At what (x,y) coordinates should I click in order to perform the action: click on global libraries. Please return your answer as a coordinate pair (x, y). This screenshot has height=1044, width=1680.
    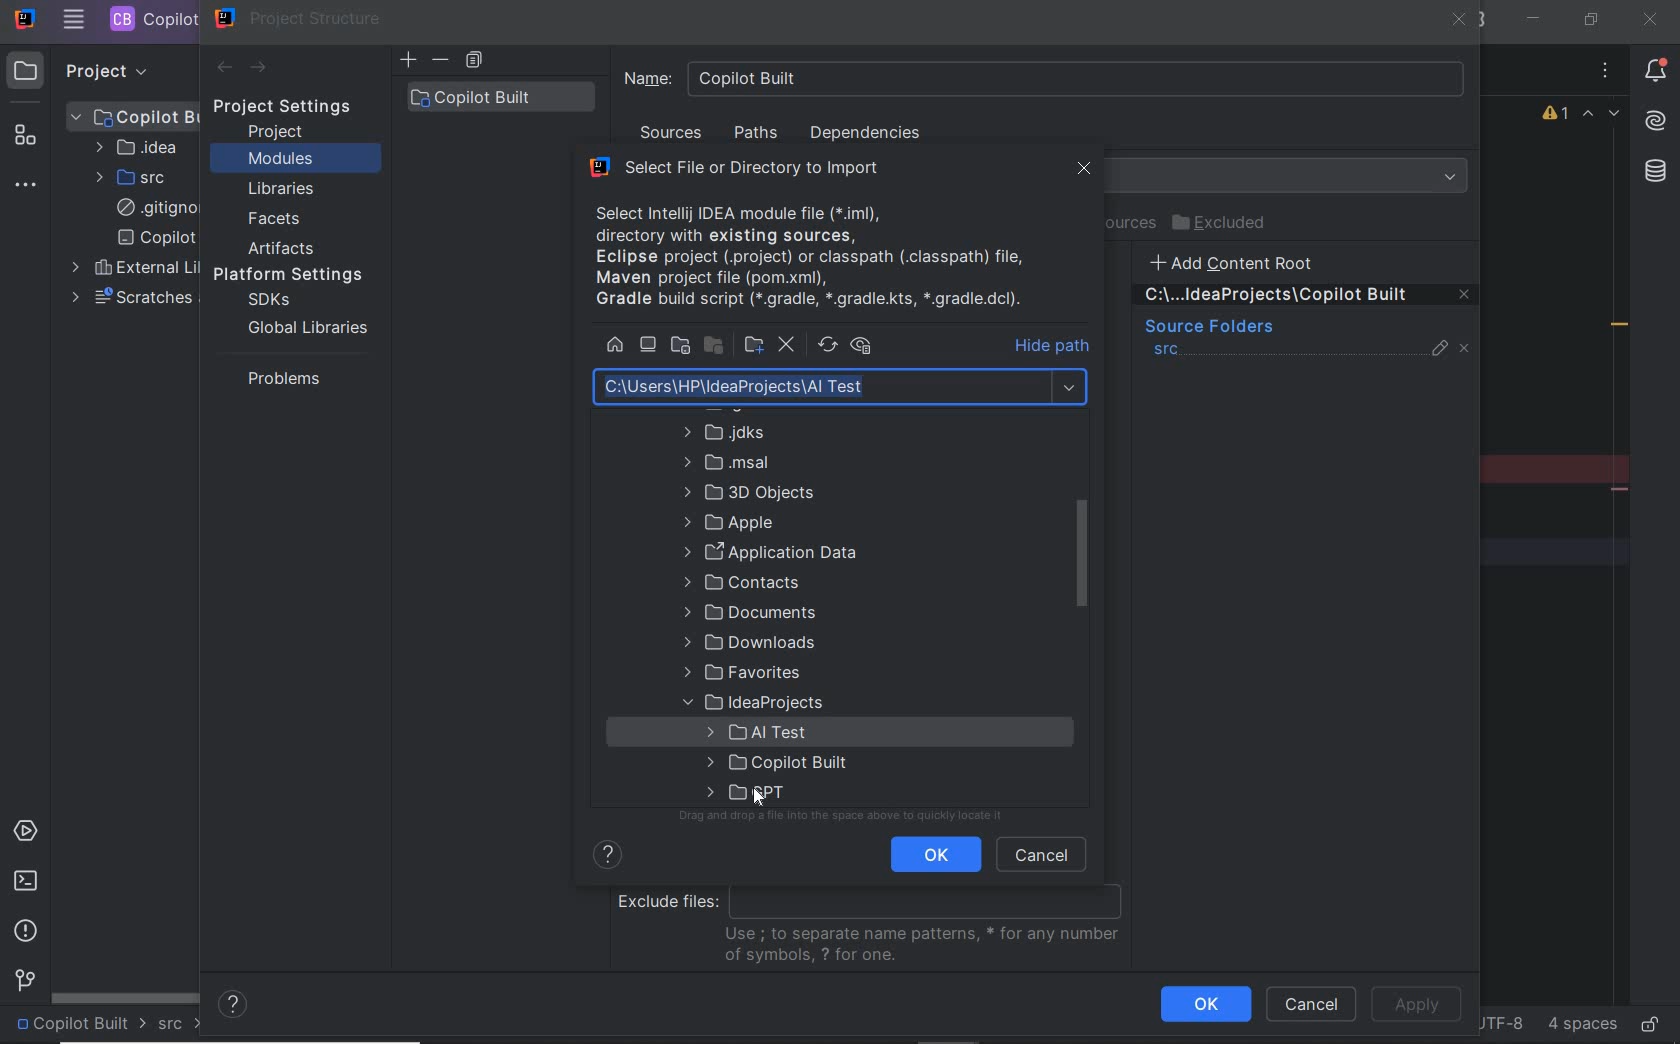
    Looking at the image, I should click on (304, 327).